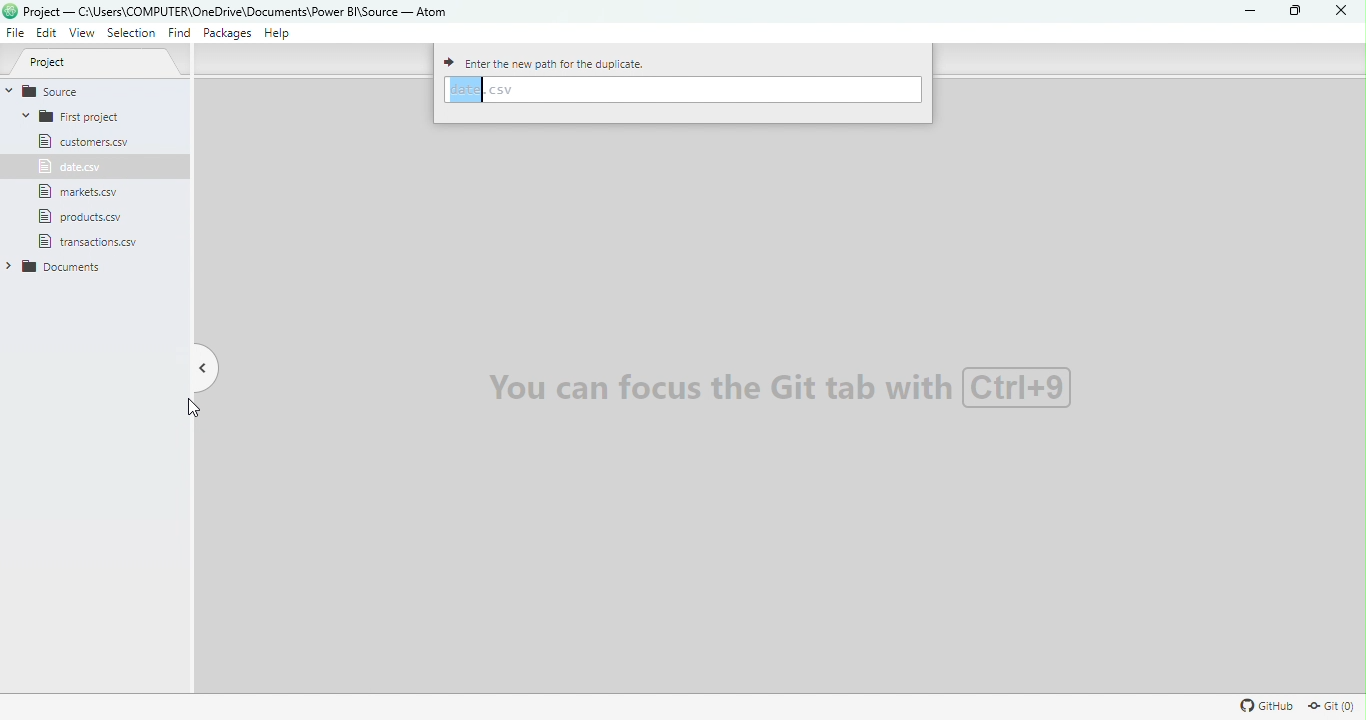 This screenshot has height=720, width=1366. I want to click on Packages, so click(230, 33).